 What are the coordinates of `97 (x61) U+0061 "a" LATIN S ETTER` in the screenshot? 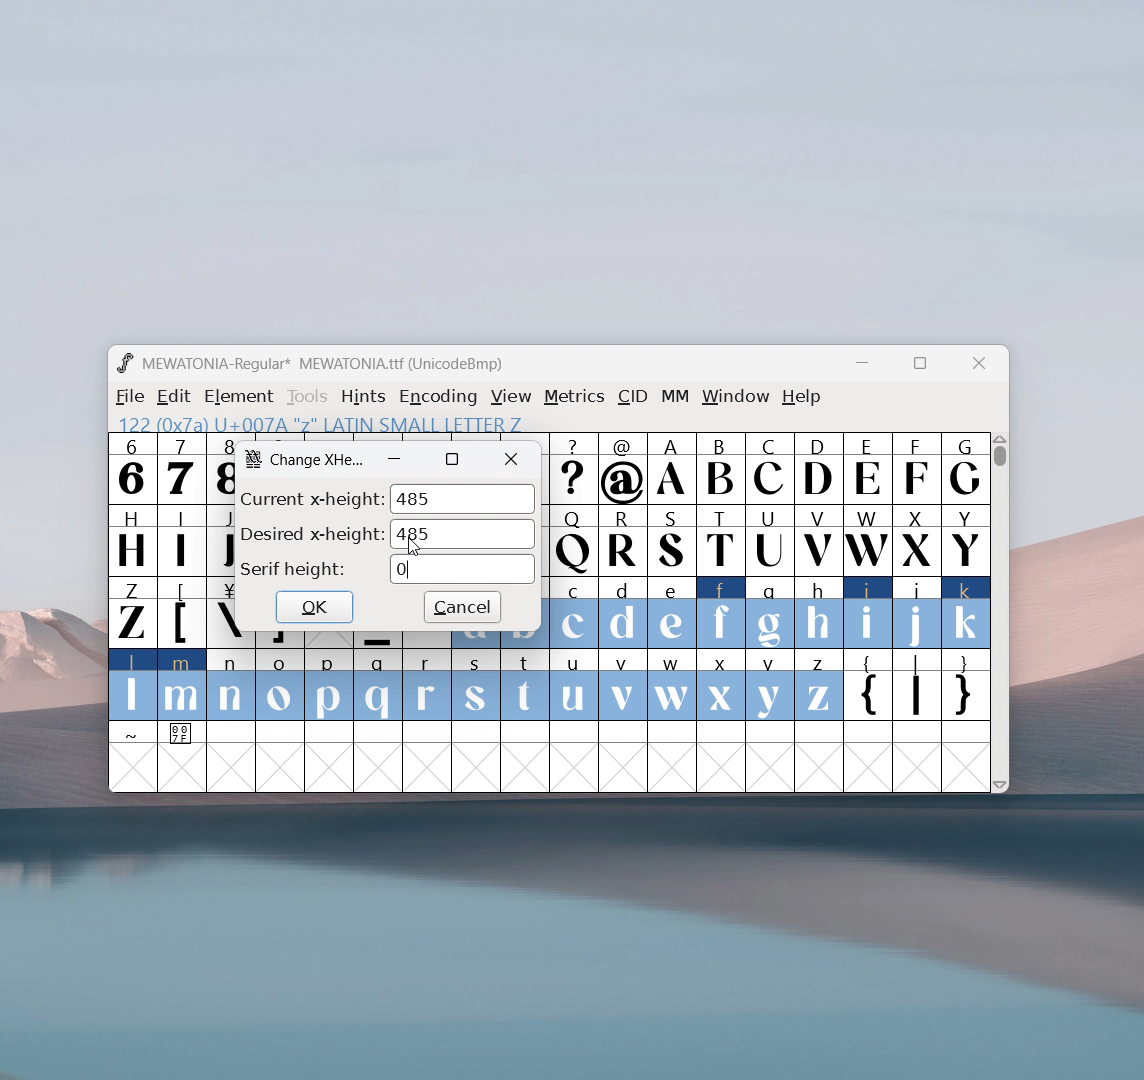 It's located at (315, 422).